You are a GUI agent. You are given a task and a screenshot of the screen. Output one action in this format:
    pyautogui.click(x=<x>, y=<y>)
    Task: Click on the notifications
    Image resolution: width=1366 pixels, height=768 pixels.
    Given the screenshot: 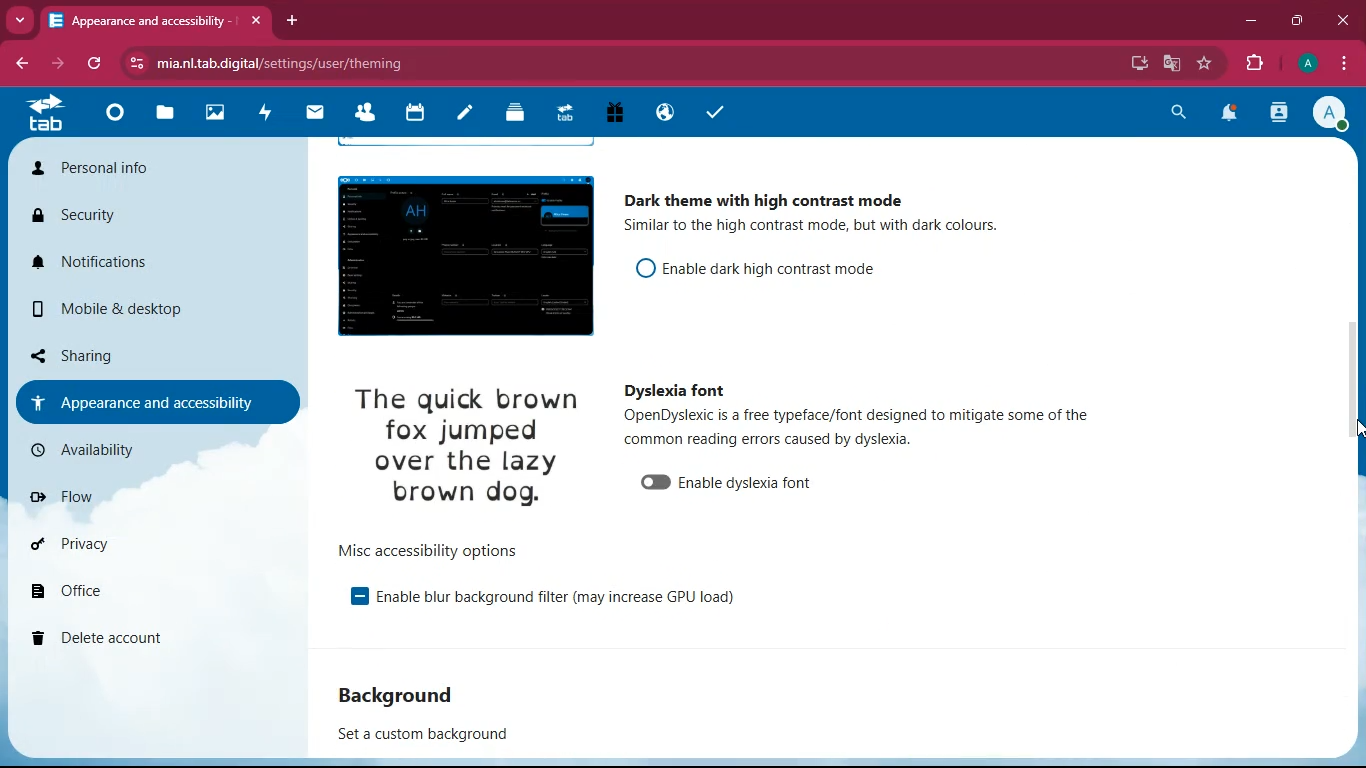 What is the action you would take?
    pyautogui.click(x=1230, y=112)
    